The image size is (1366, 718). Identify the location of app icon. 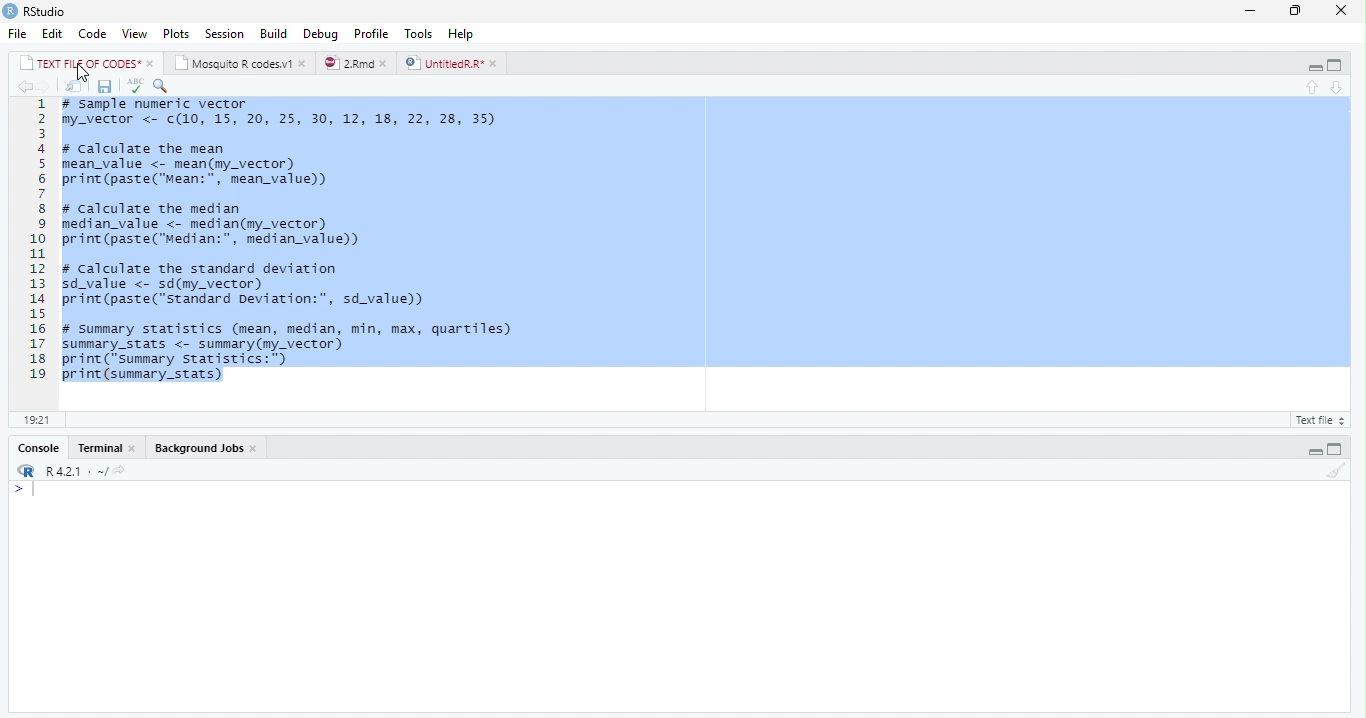
(10, 10).